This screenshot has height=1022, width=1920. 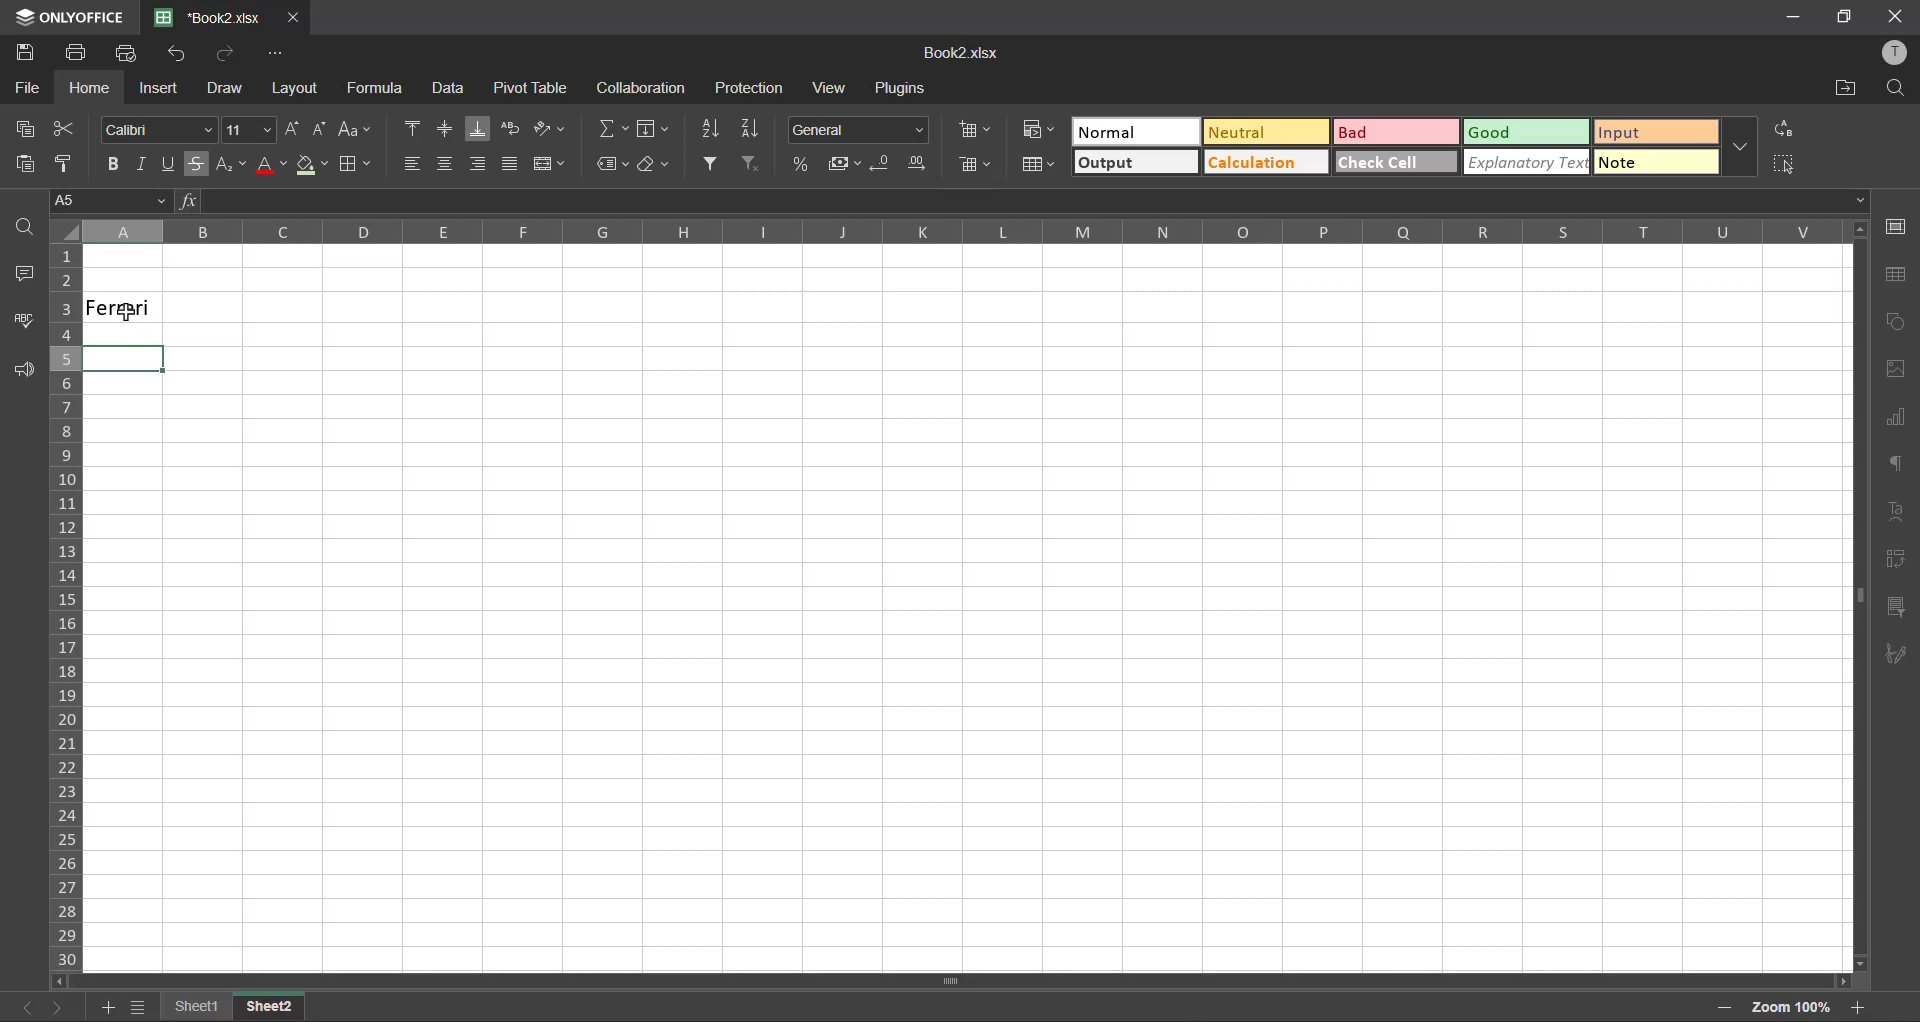 I want to click on italic, so click(x=143, y=164).